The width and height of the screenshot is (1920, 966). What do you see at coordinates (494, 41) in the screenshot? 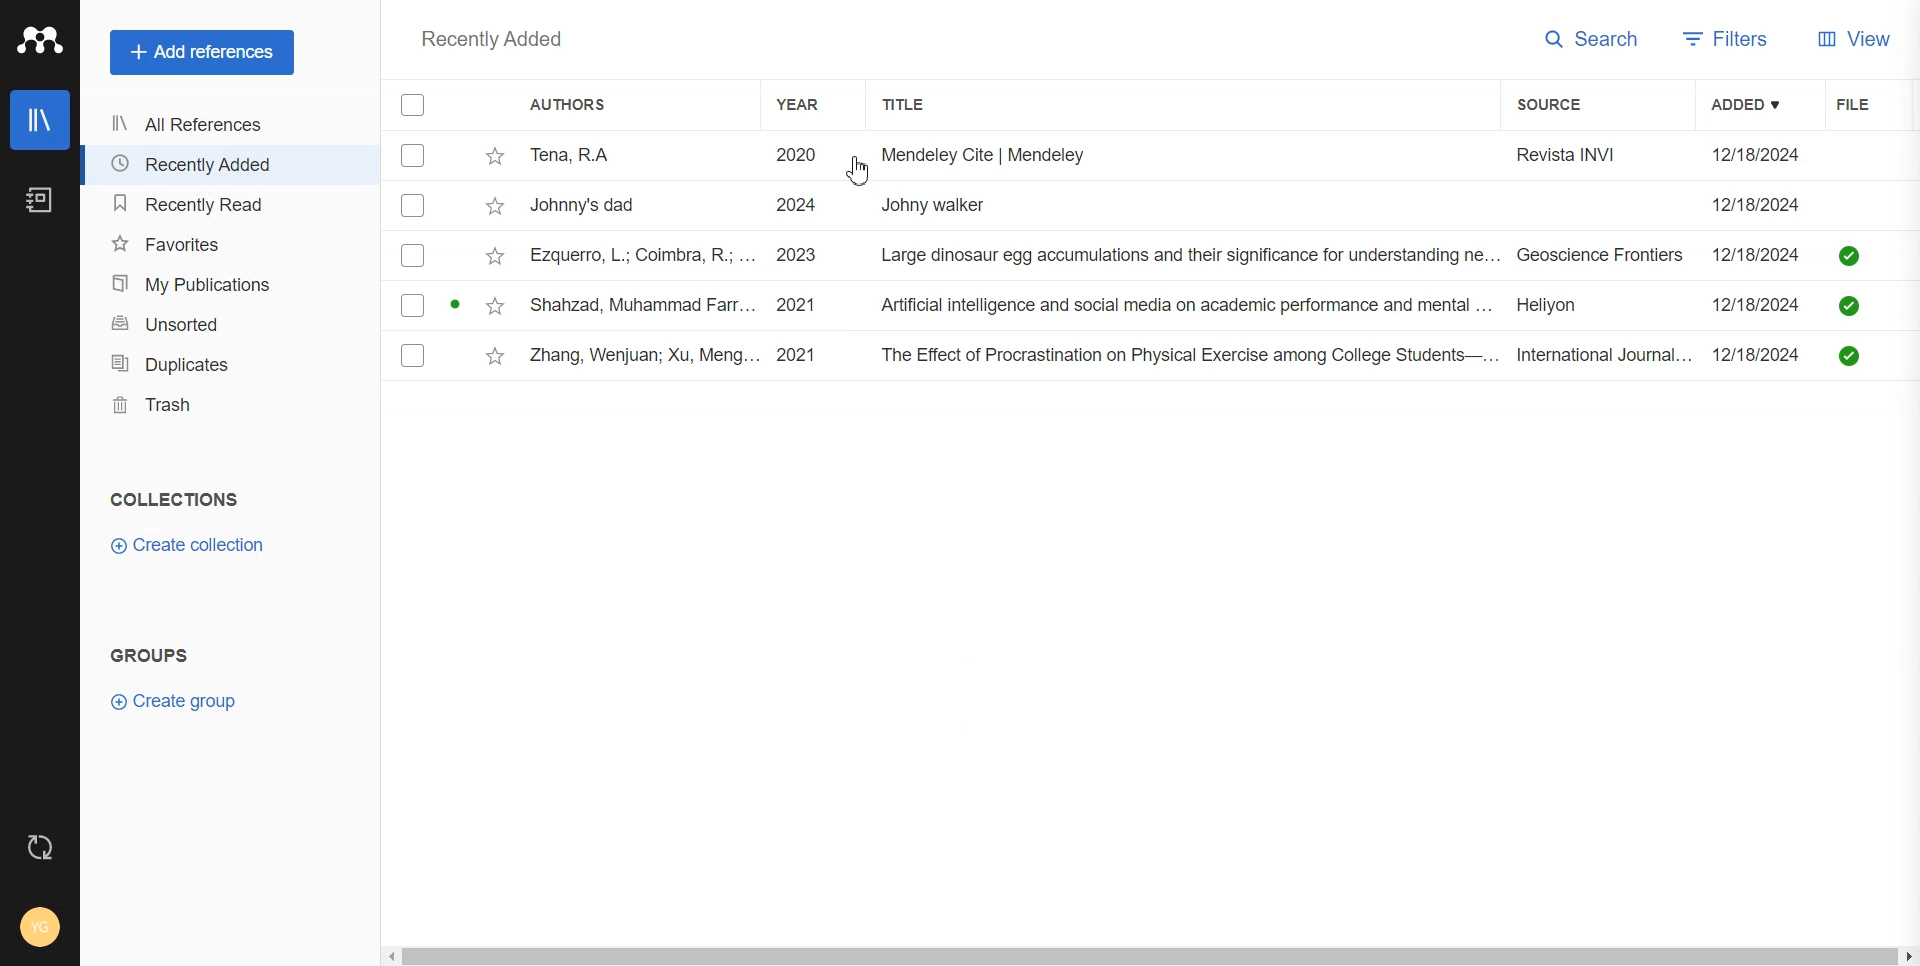
I see `Recently added ` at bounding box center [494, 41].